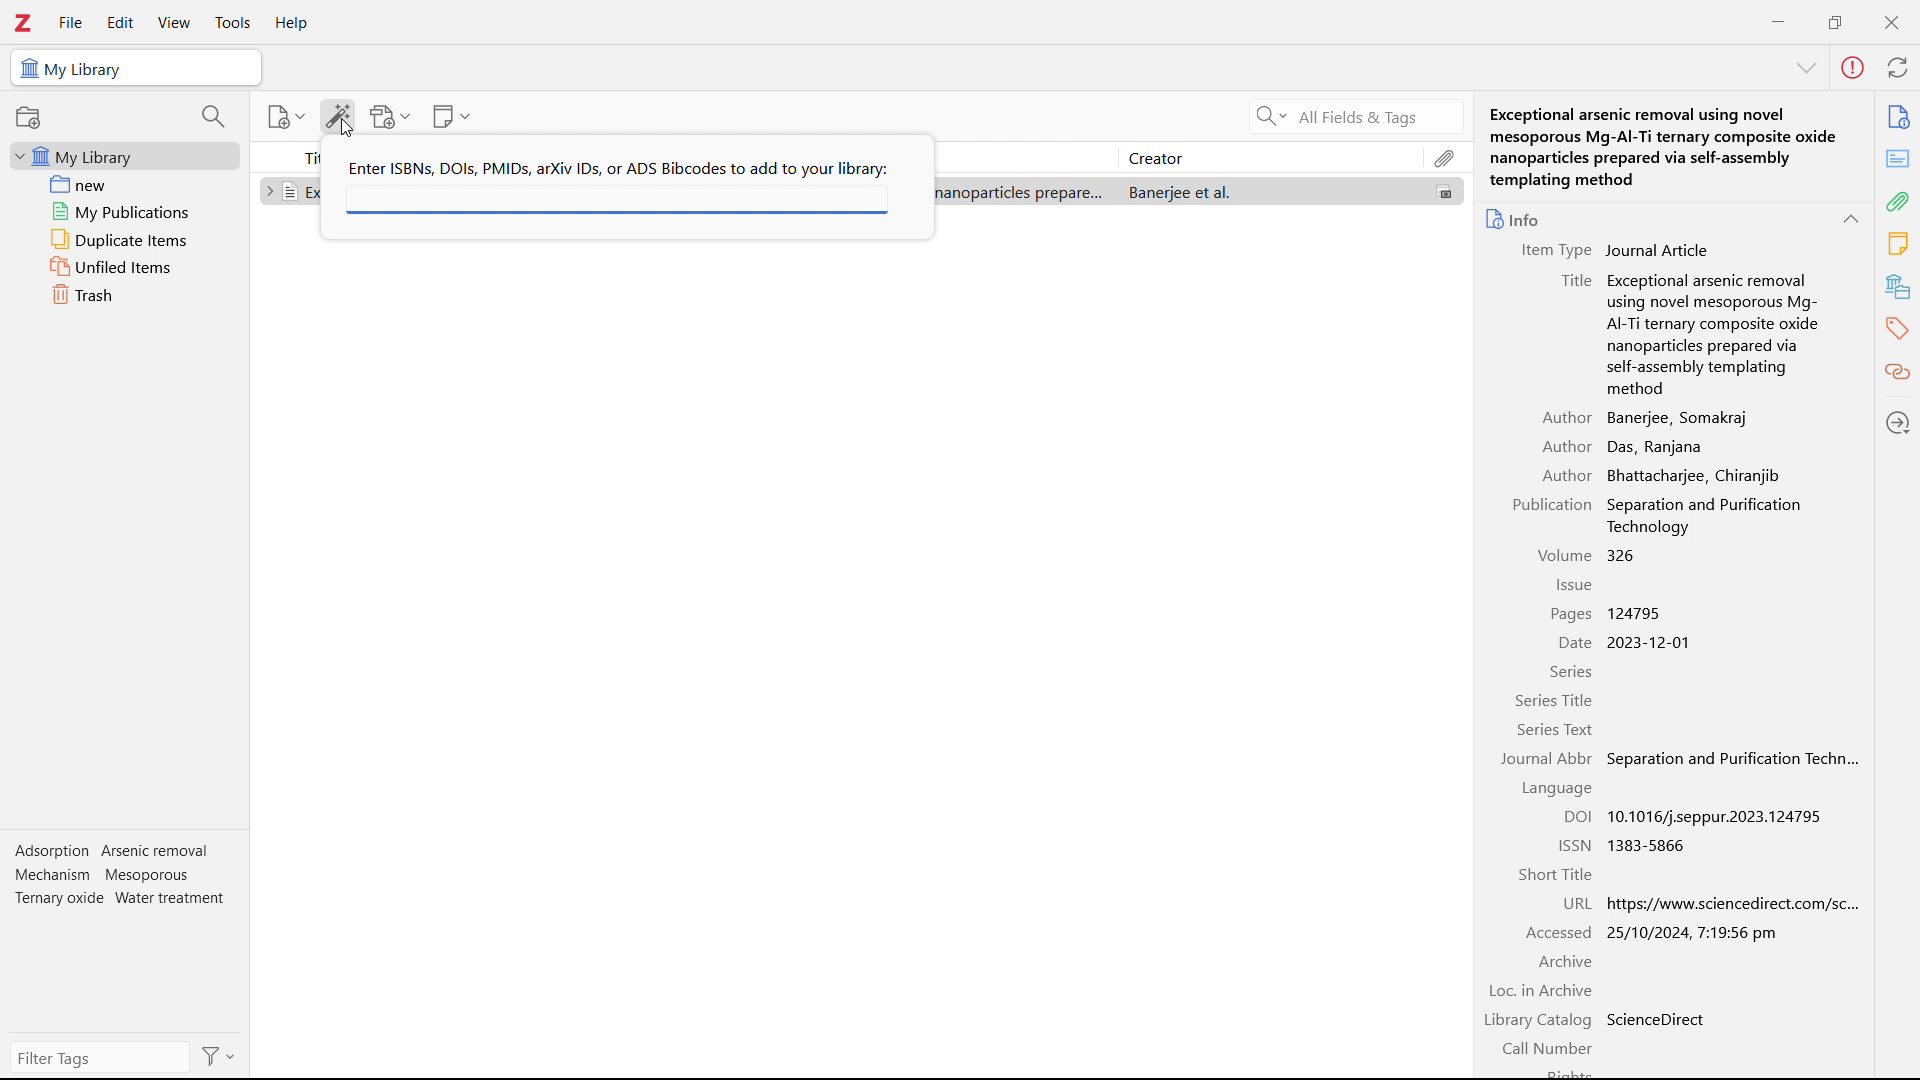  I want to click on add notes, so click(452, 117).